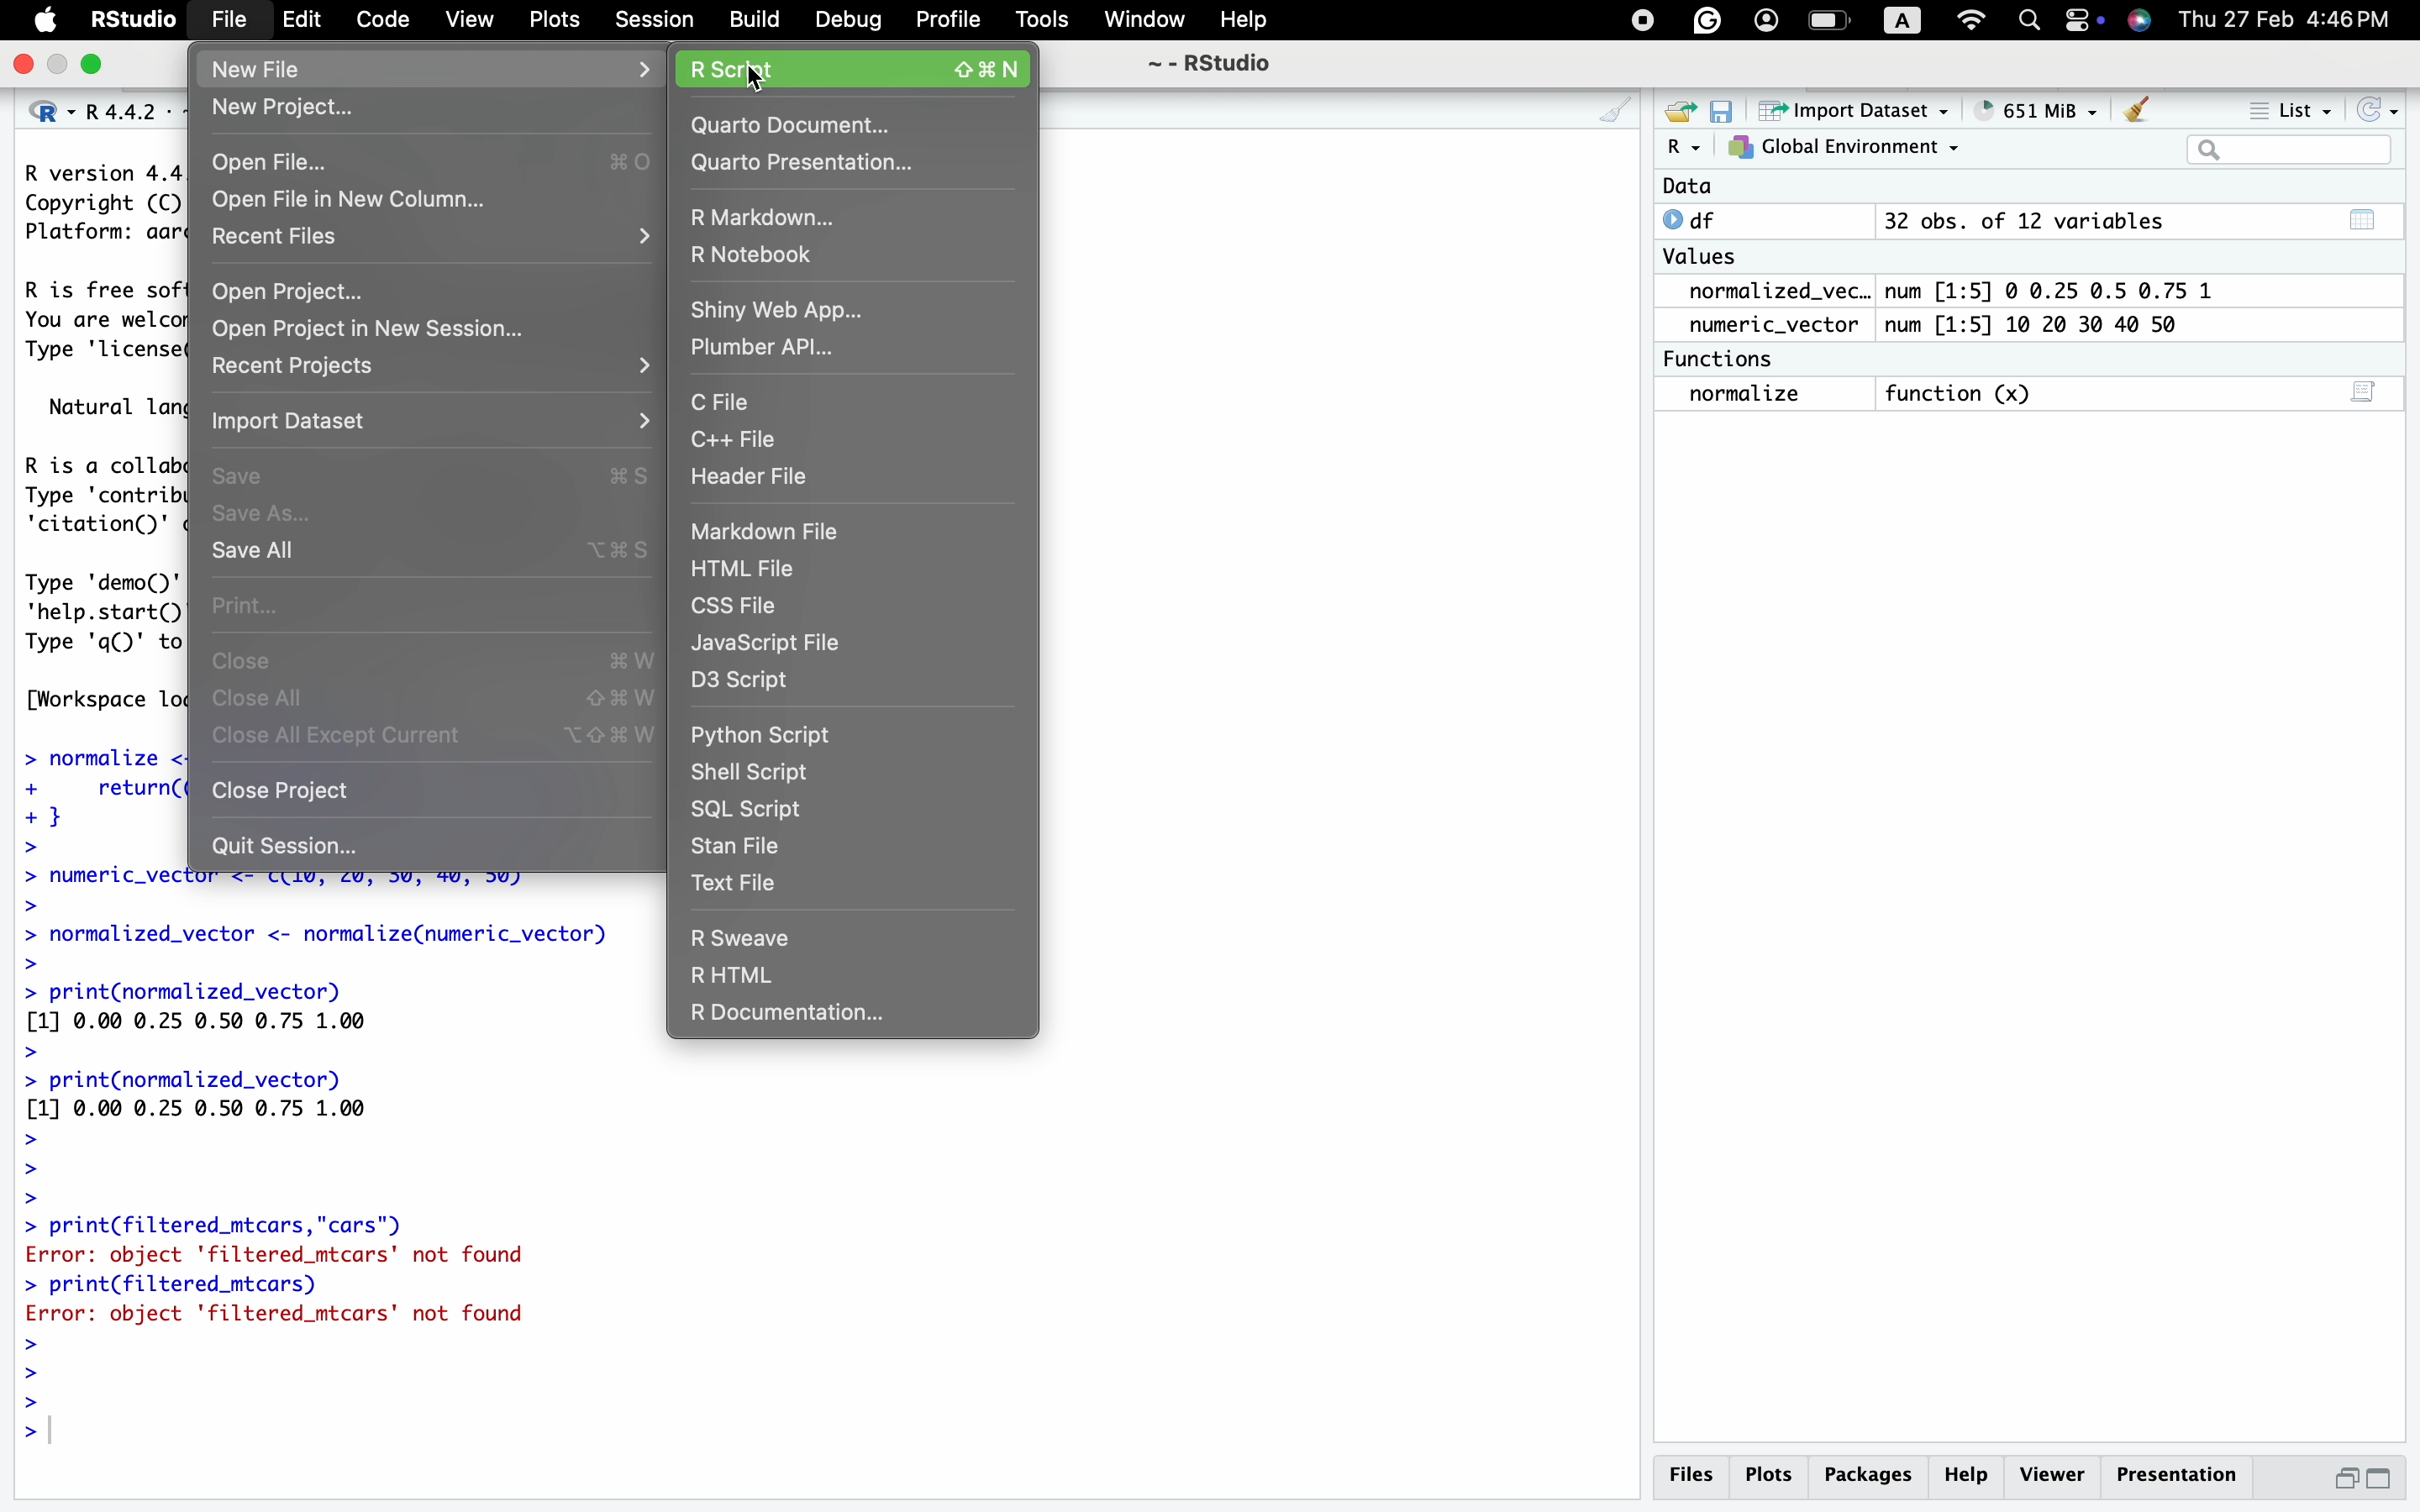 Image resolution: width=2420 pixels, height=1512 pixels. Describe the element at coordinates (743, 846) in the screenshot. I see `Stan File` at that location.